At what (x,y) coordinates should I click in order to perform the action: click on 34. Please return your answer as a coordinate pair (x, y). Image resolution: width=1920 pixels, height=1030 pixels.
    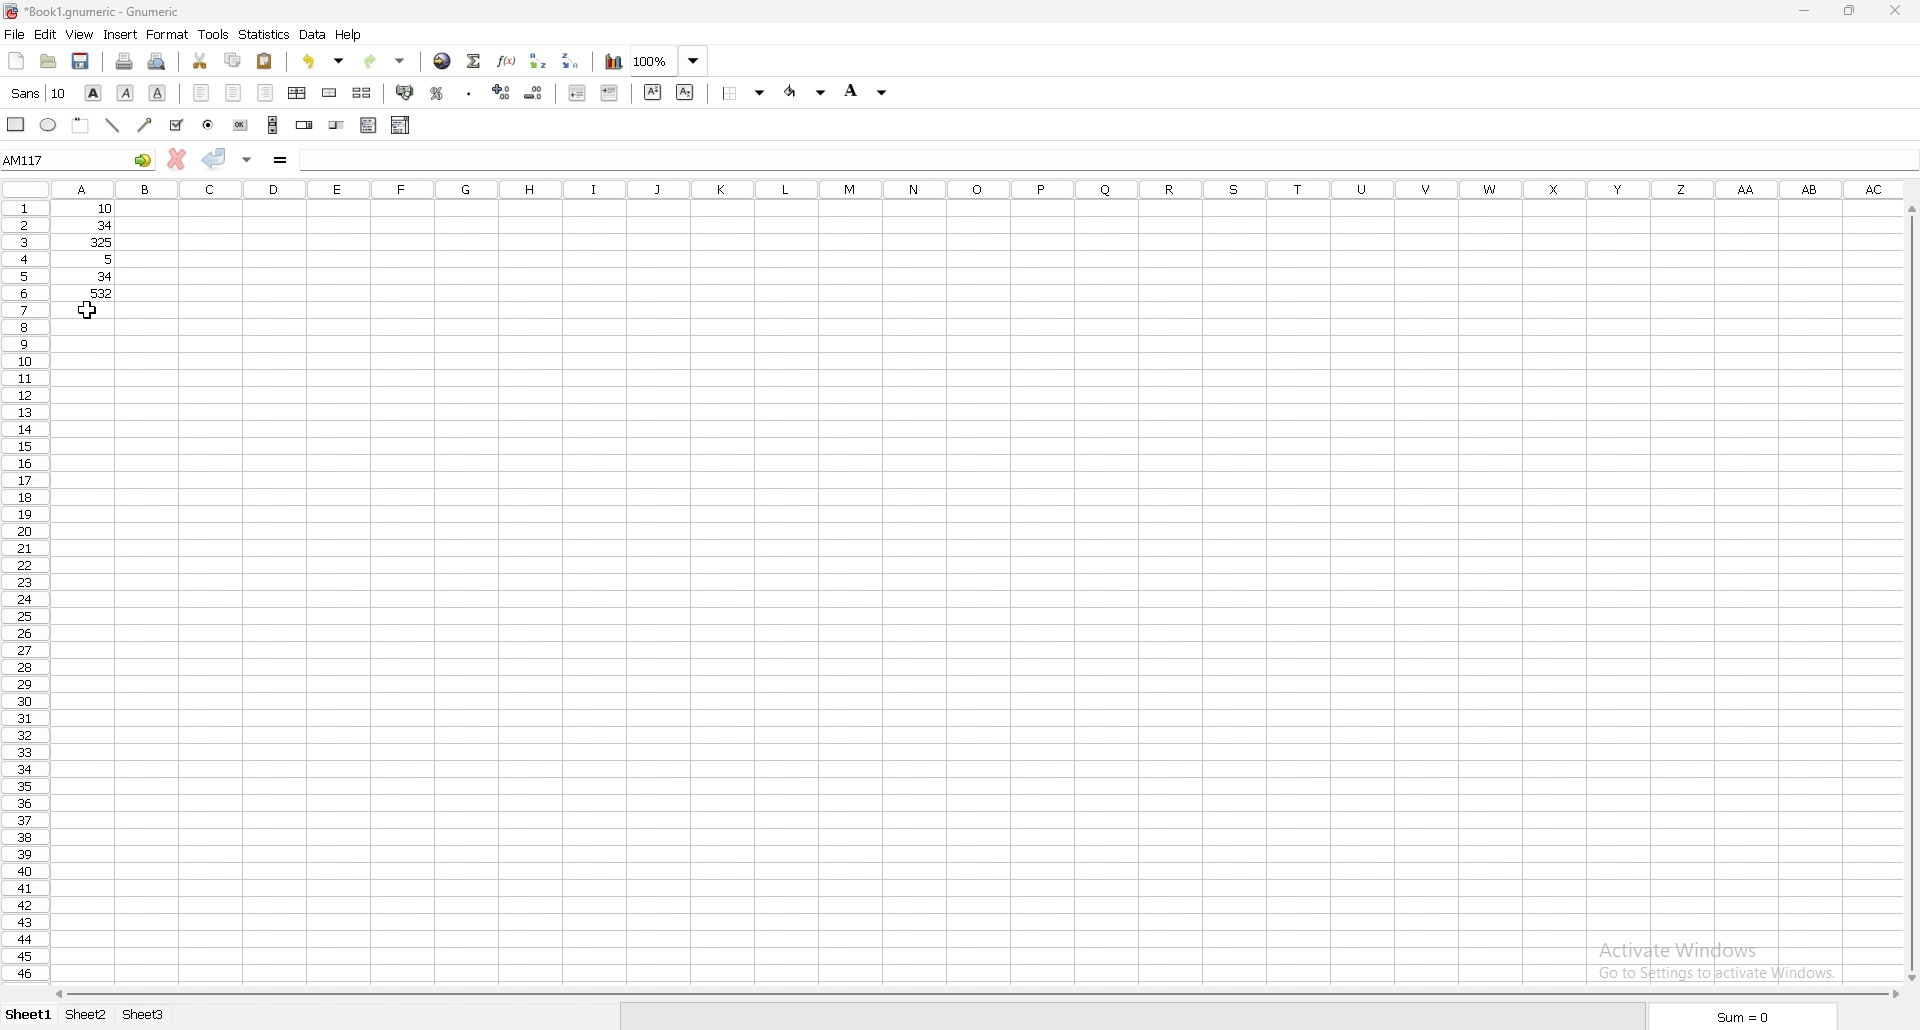
    Looking at the image, I should click on (90, 225).